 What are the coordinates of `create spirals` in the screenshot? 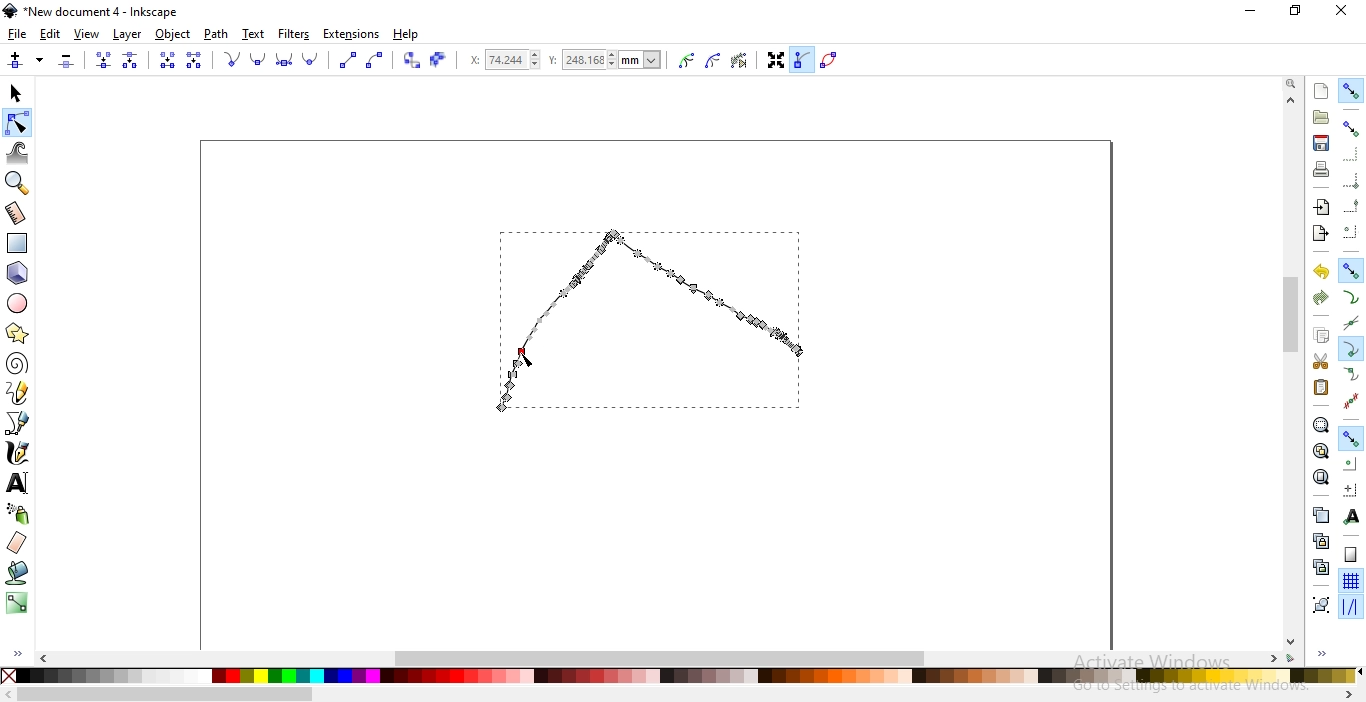 It's located at (16, 364).